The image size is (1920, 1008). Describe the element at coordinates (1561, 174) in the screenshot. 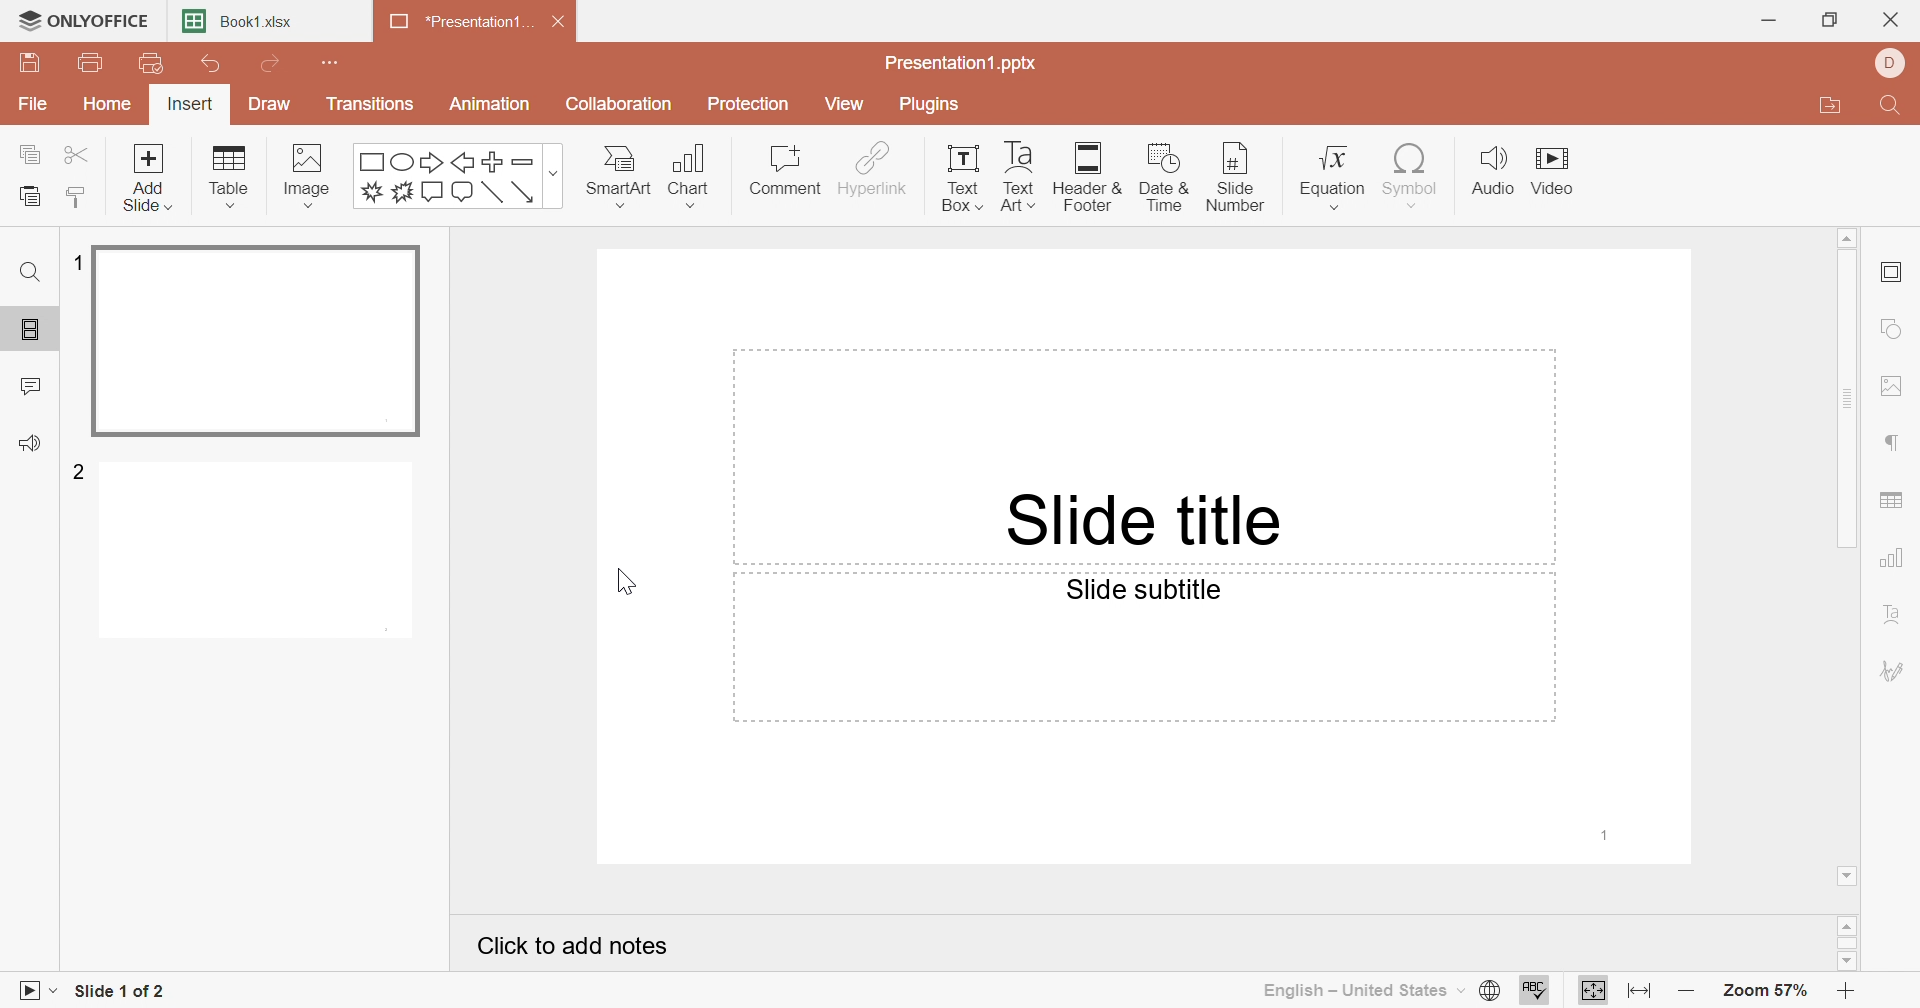

I see `Video` at that location.